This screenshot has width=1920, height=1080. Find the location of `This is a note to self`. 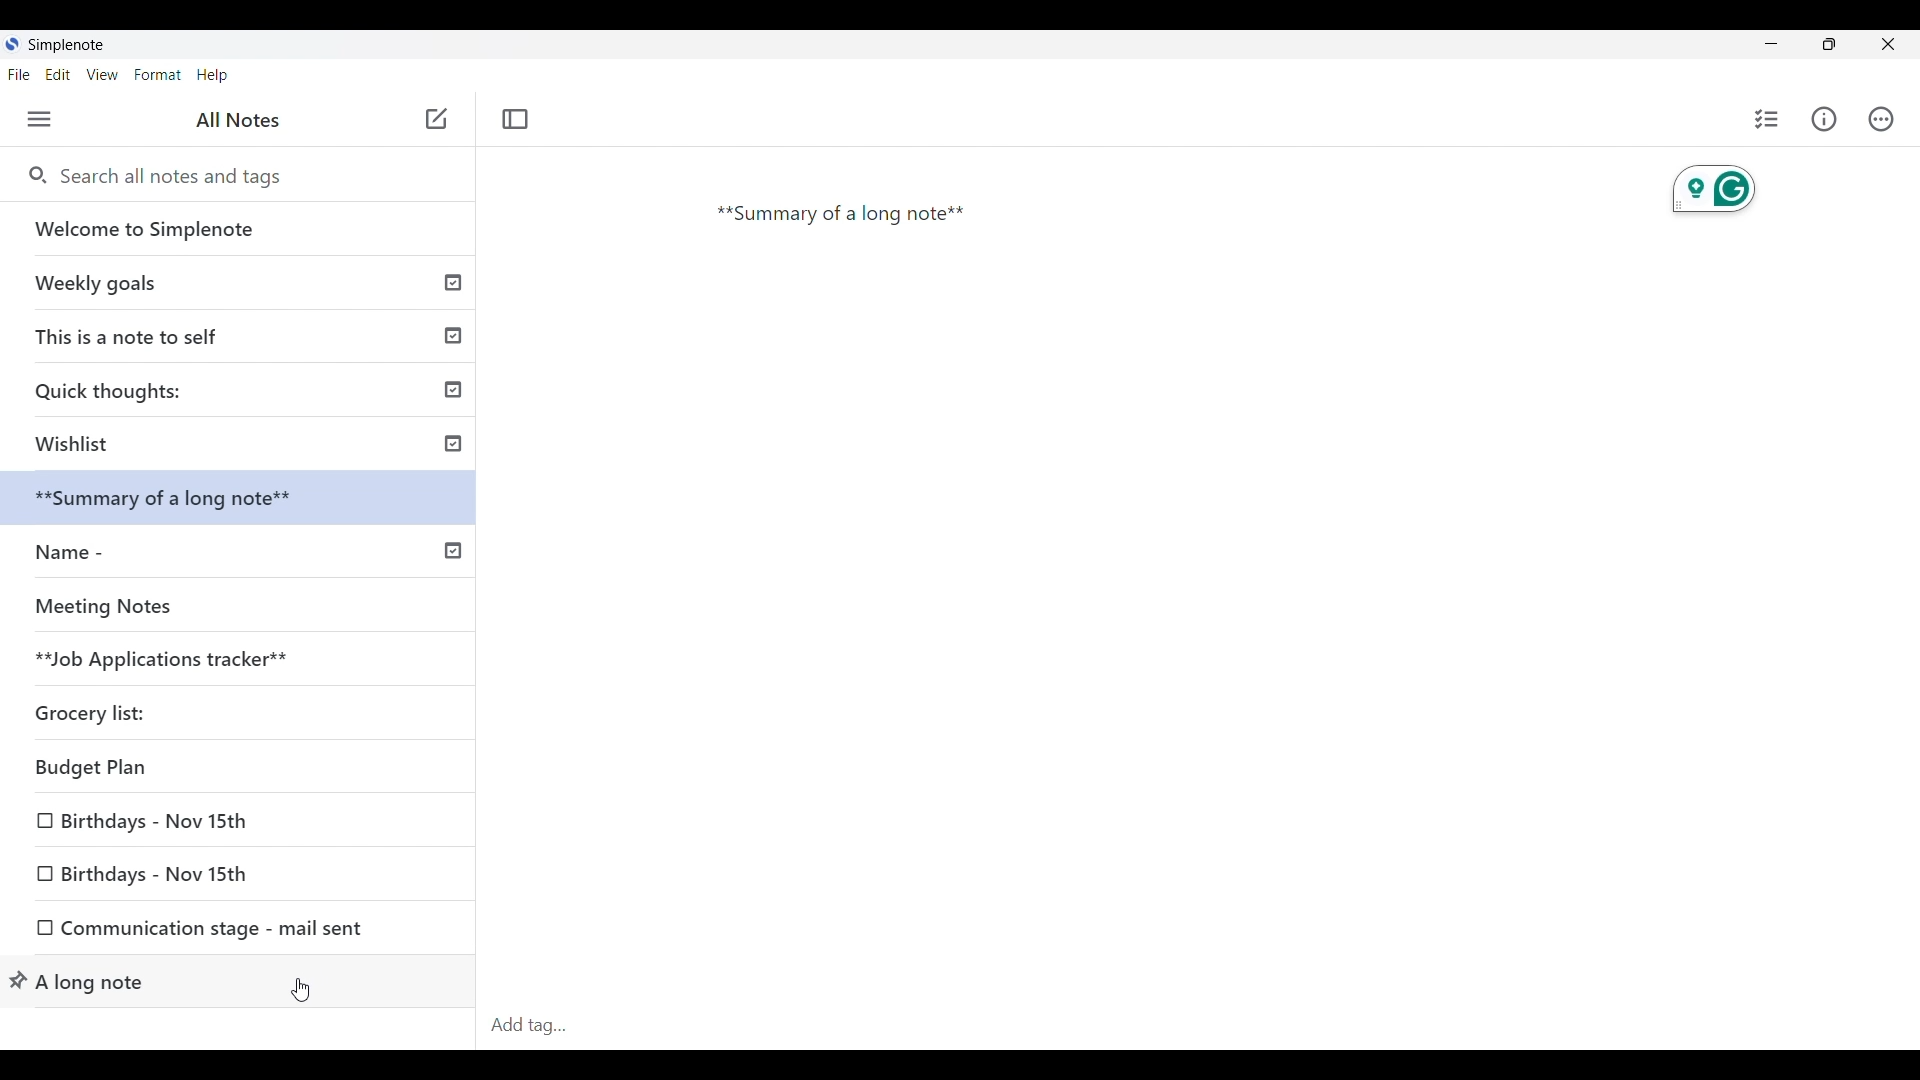

This is a note to self is located at coordinates (242, 332).